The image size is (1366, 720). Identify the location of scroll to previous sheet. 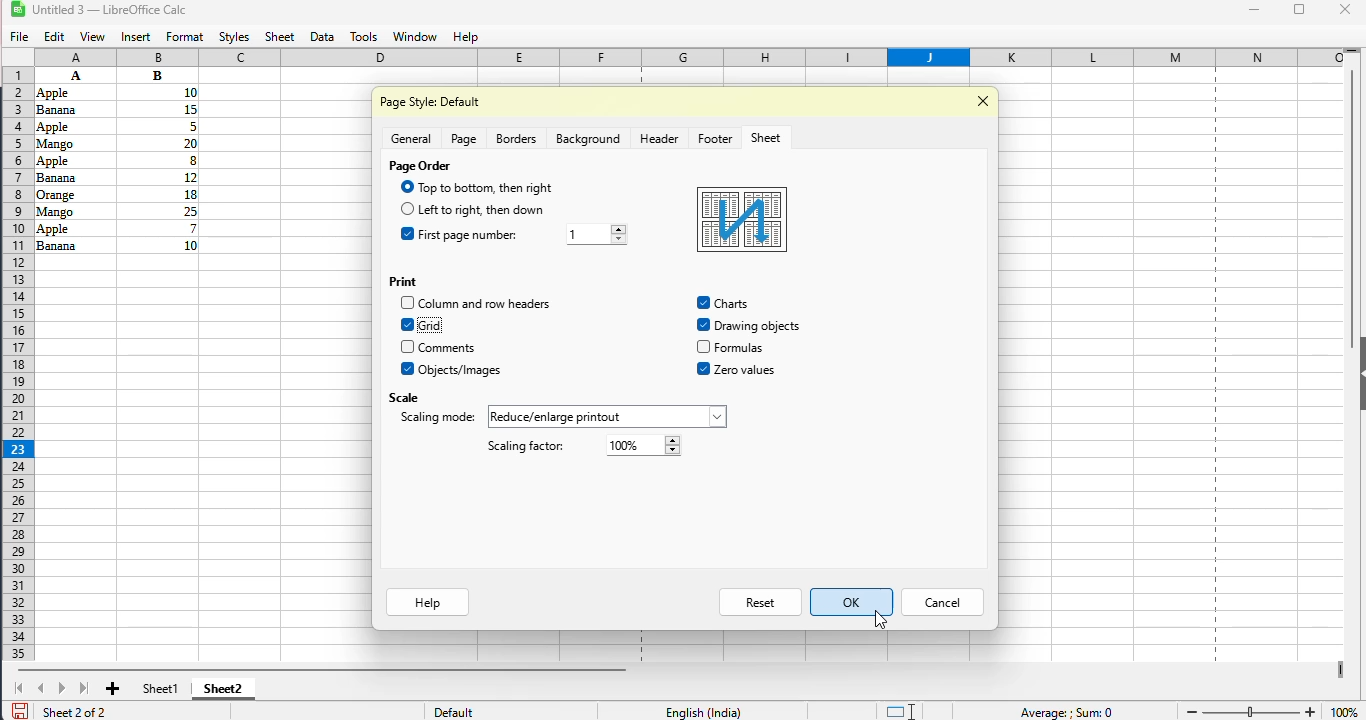
(41, 688).